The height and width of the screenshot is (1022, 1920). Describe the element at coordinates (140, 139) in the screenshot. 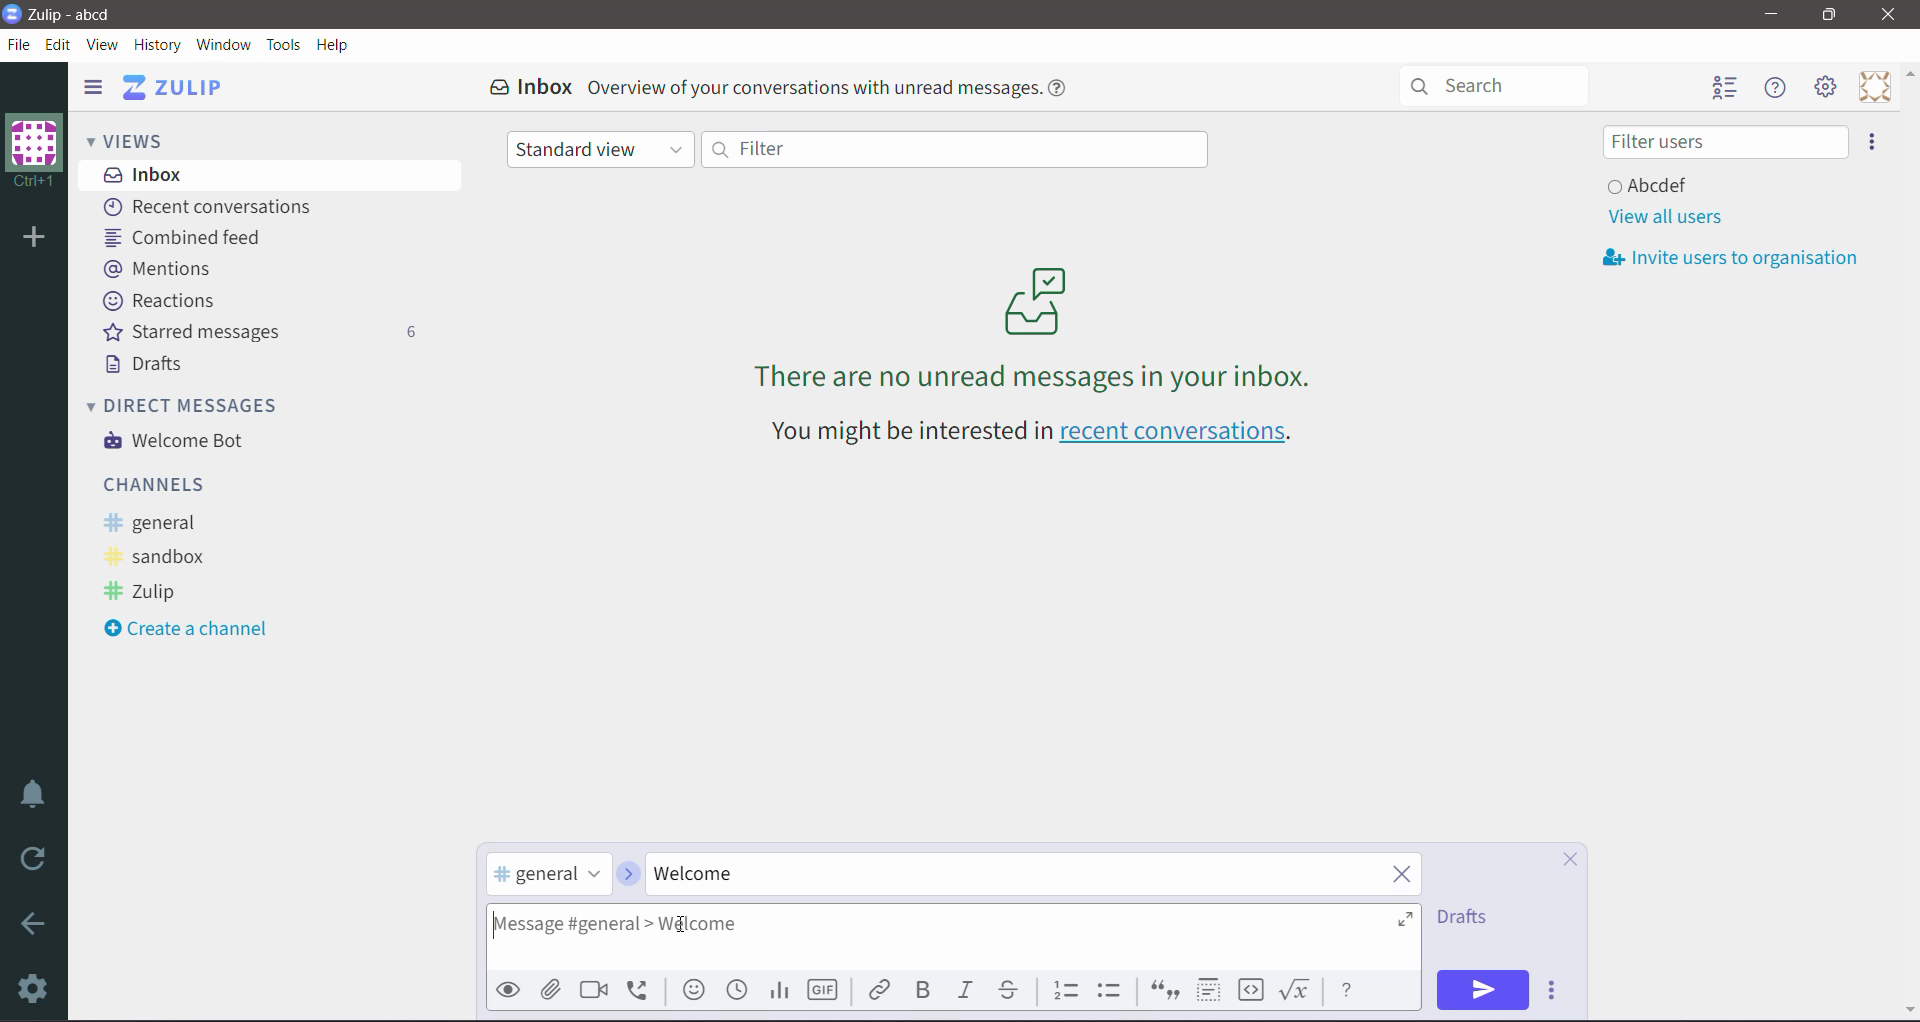

I see `Views` at that location.